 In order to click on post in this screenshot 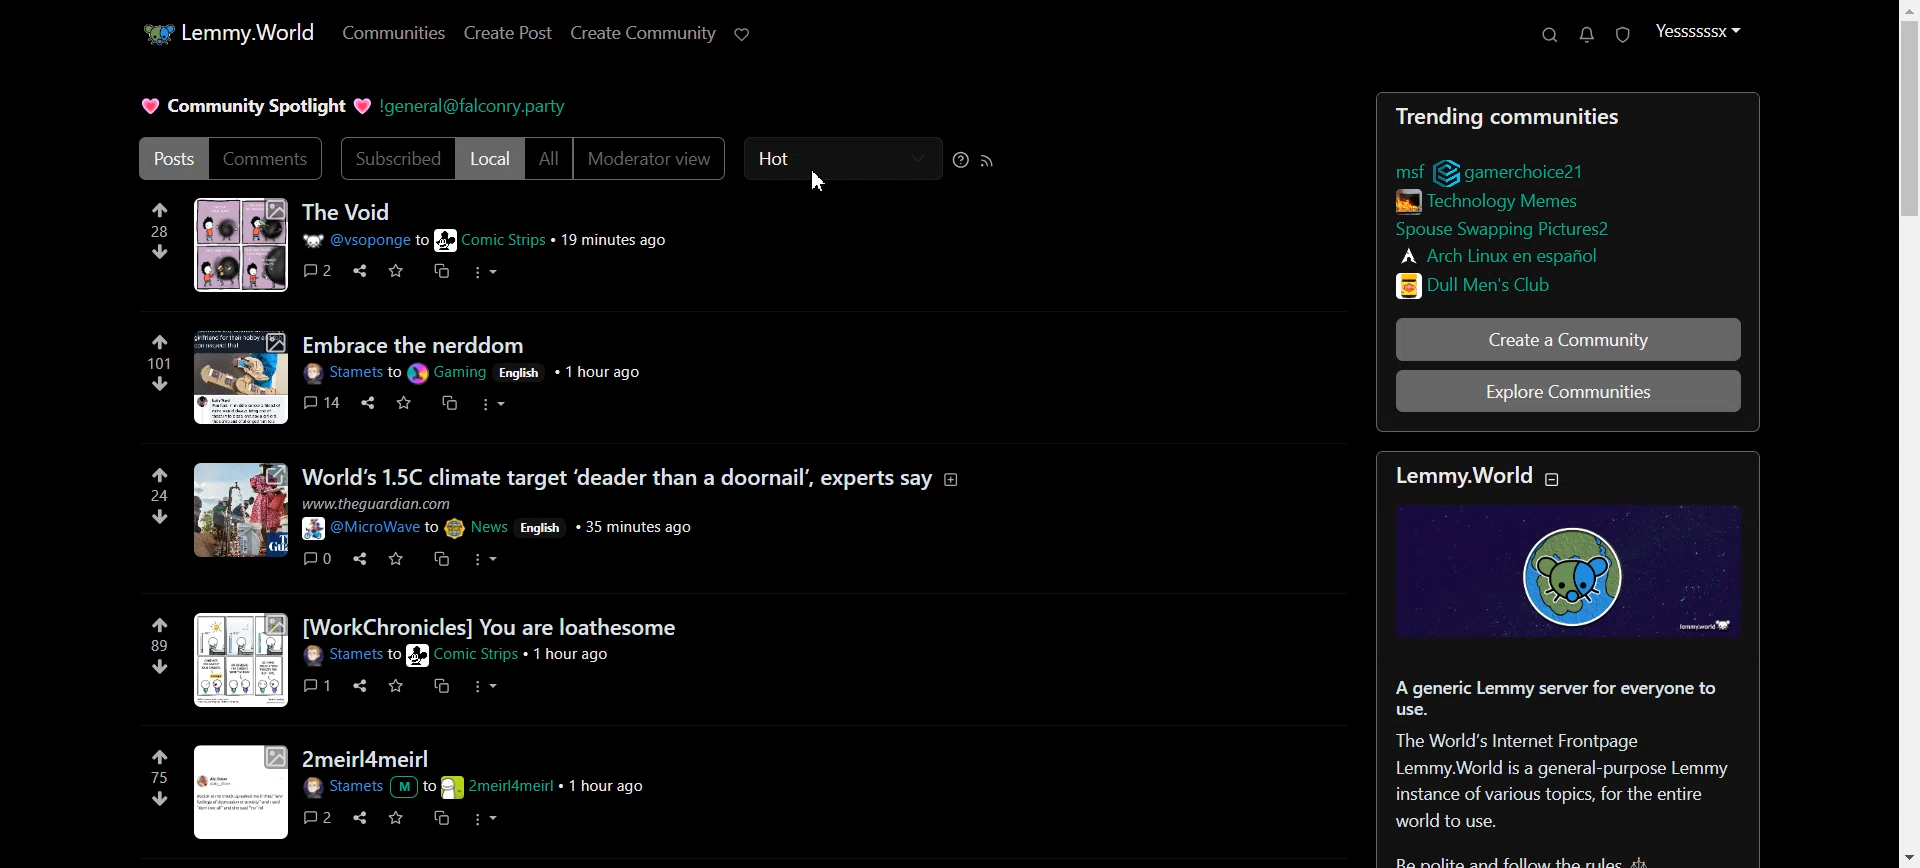, I will do `click(494, 626)`.